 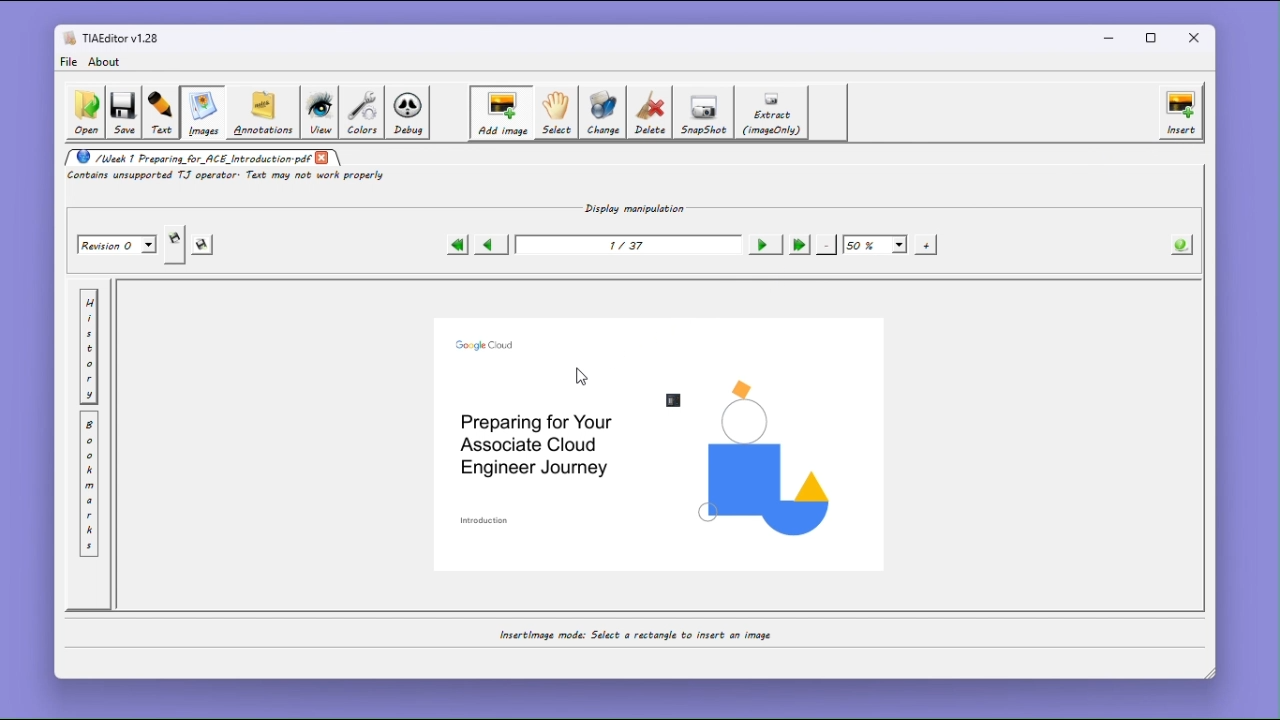 What do you see at coordinates (927, 244) in the screenshot?
I see `+` at bounding box center [927, 244].